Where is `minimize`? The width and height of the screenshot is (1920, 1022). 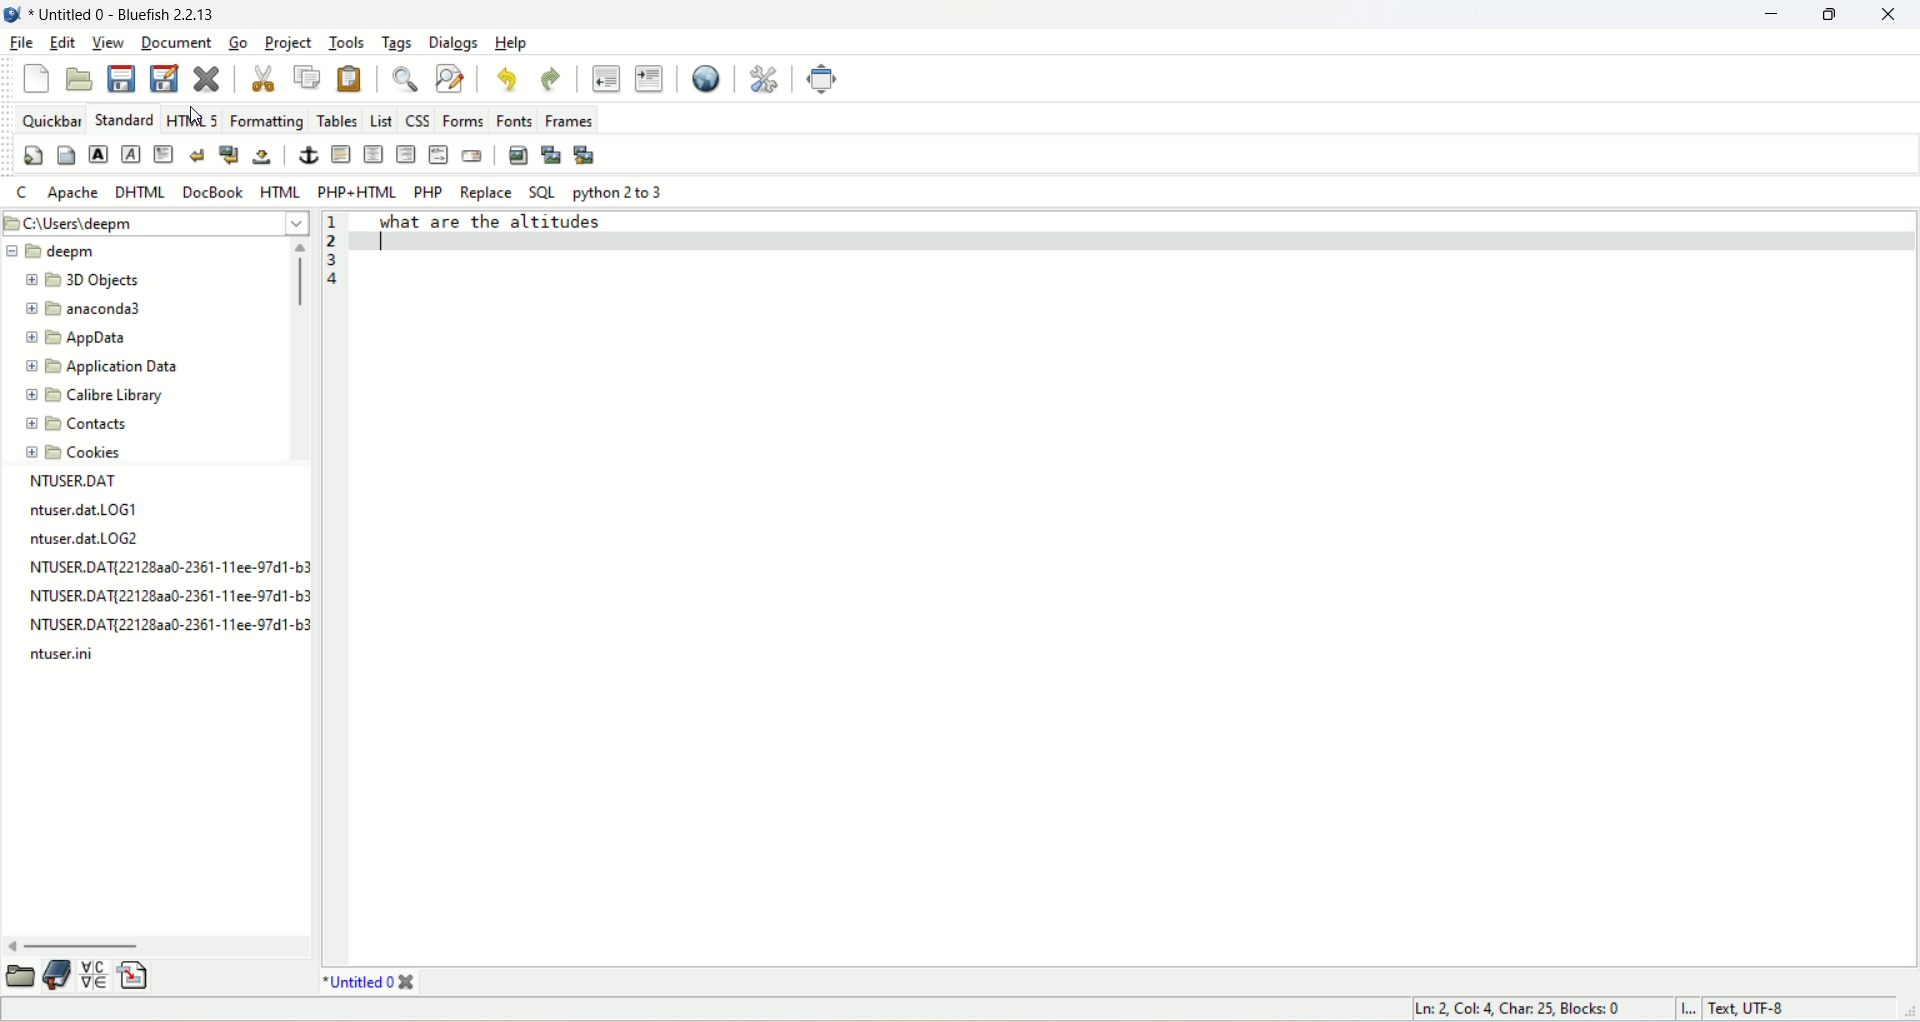 minimize is located at coordinates (1767, 15).